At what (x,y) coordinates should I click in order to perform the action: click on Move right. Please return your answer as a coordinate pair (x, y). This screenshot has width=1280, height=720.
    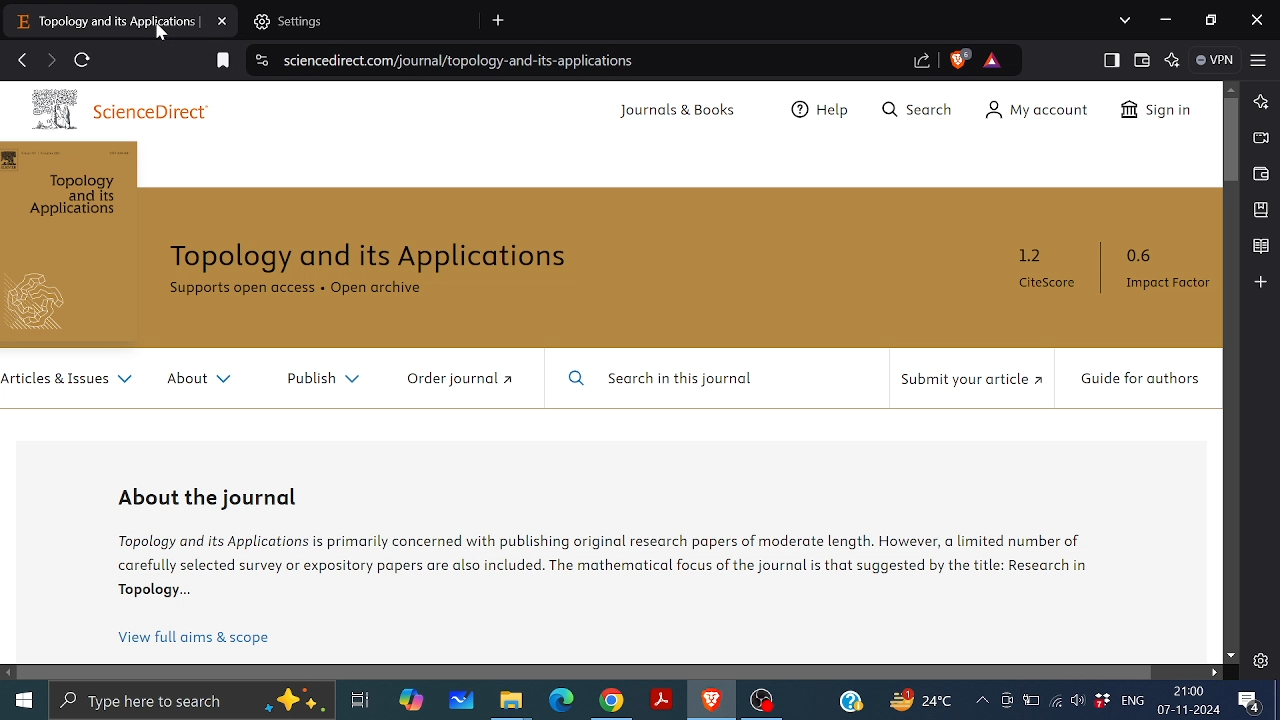
    Looking at the image, I should click on (1216, 672).